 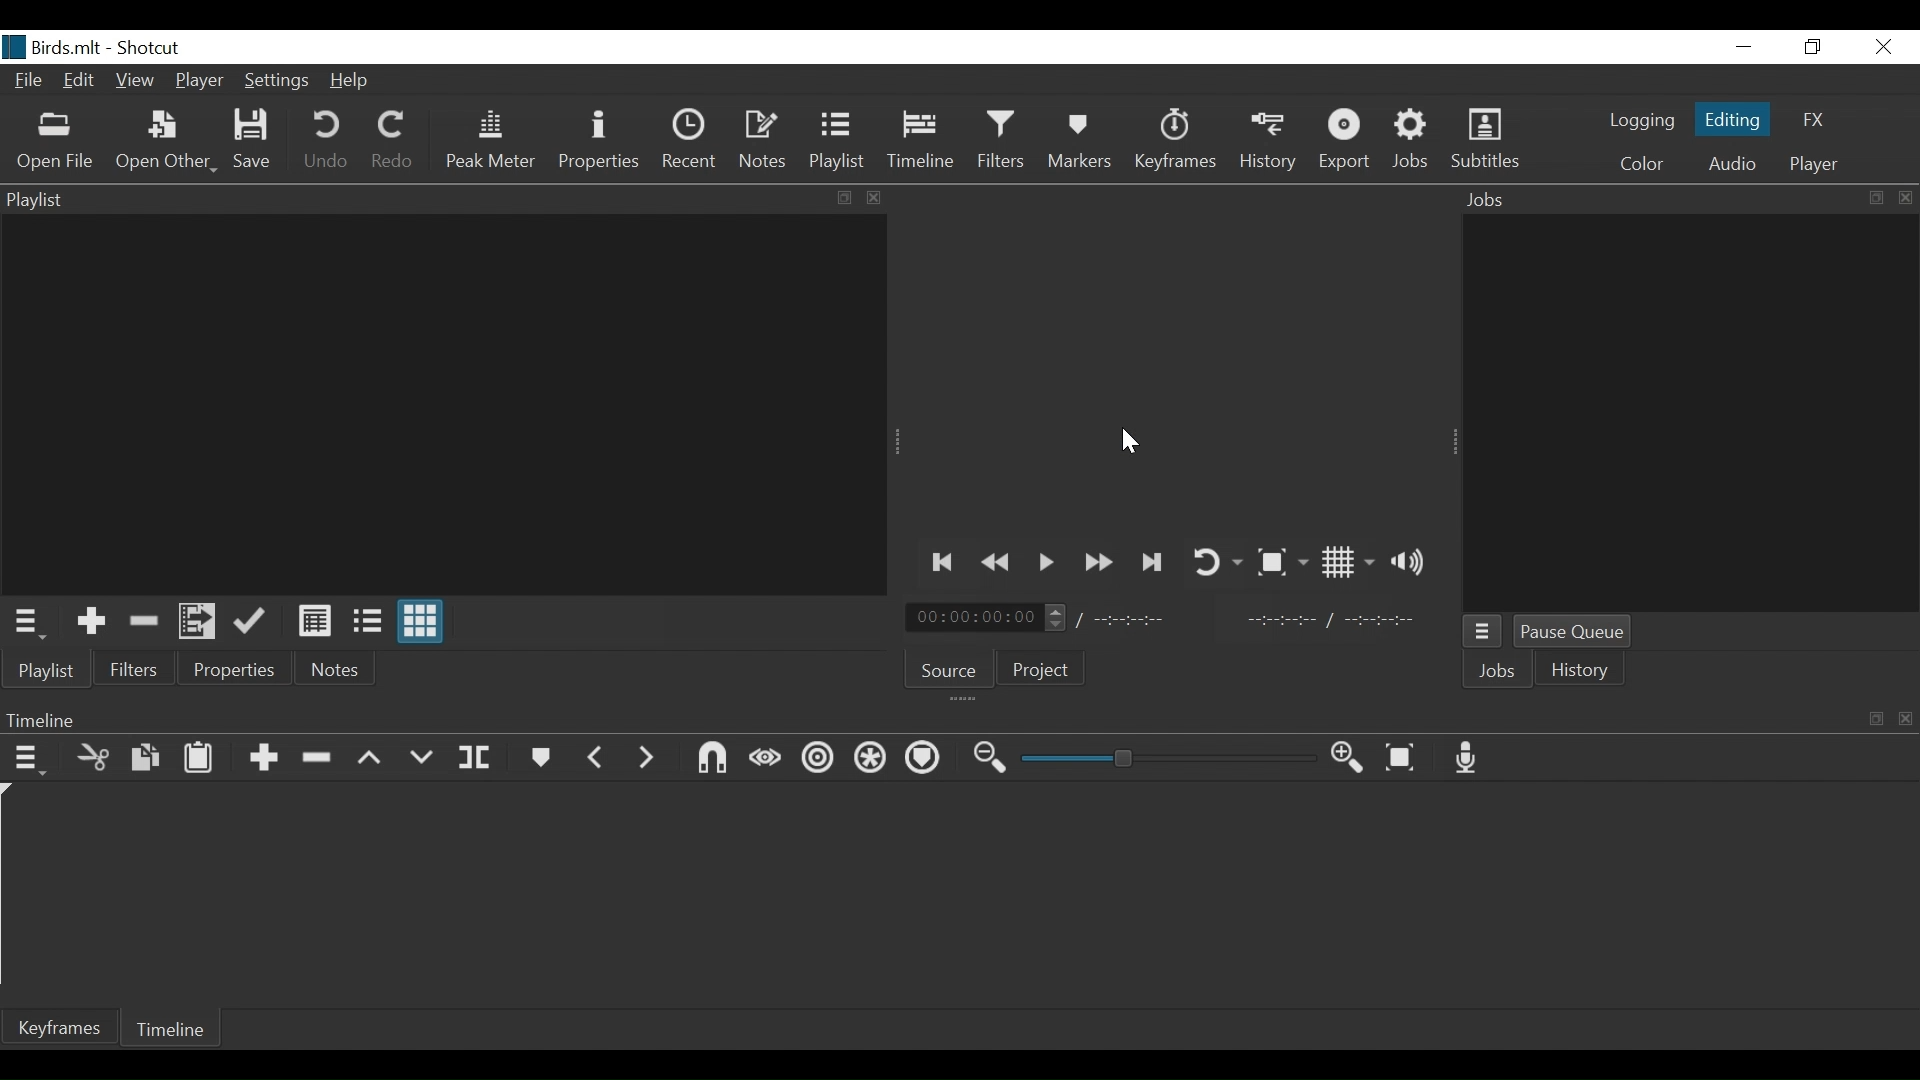 I want to click on Add files to the playlist, so click(x=201, y=623).